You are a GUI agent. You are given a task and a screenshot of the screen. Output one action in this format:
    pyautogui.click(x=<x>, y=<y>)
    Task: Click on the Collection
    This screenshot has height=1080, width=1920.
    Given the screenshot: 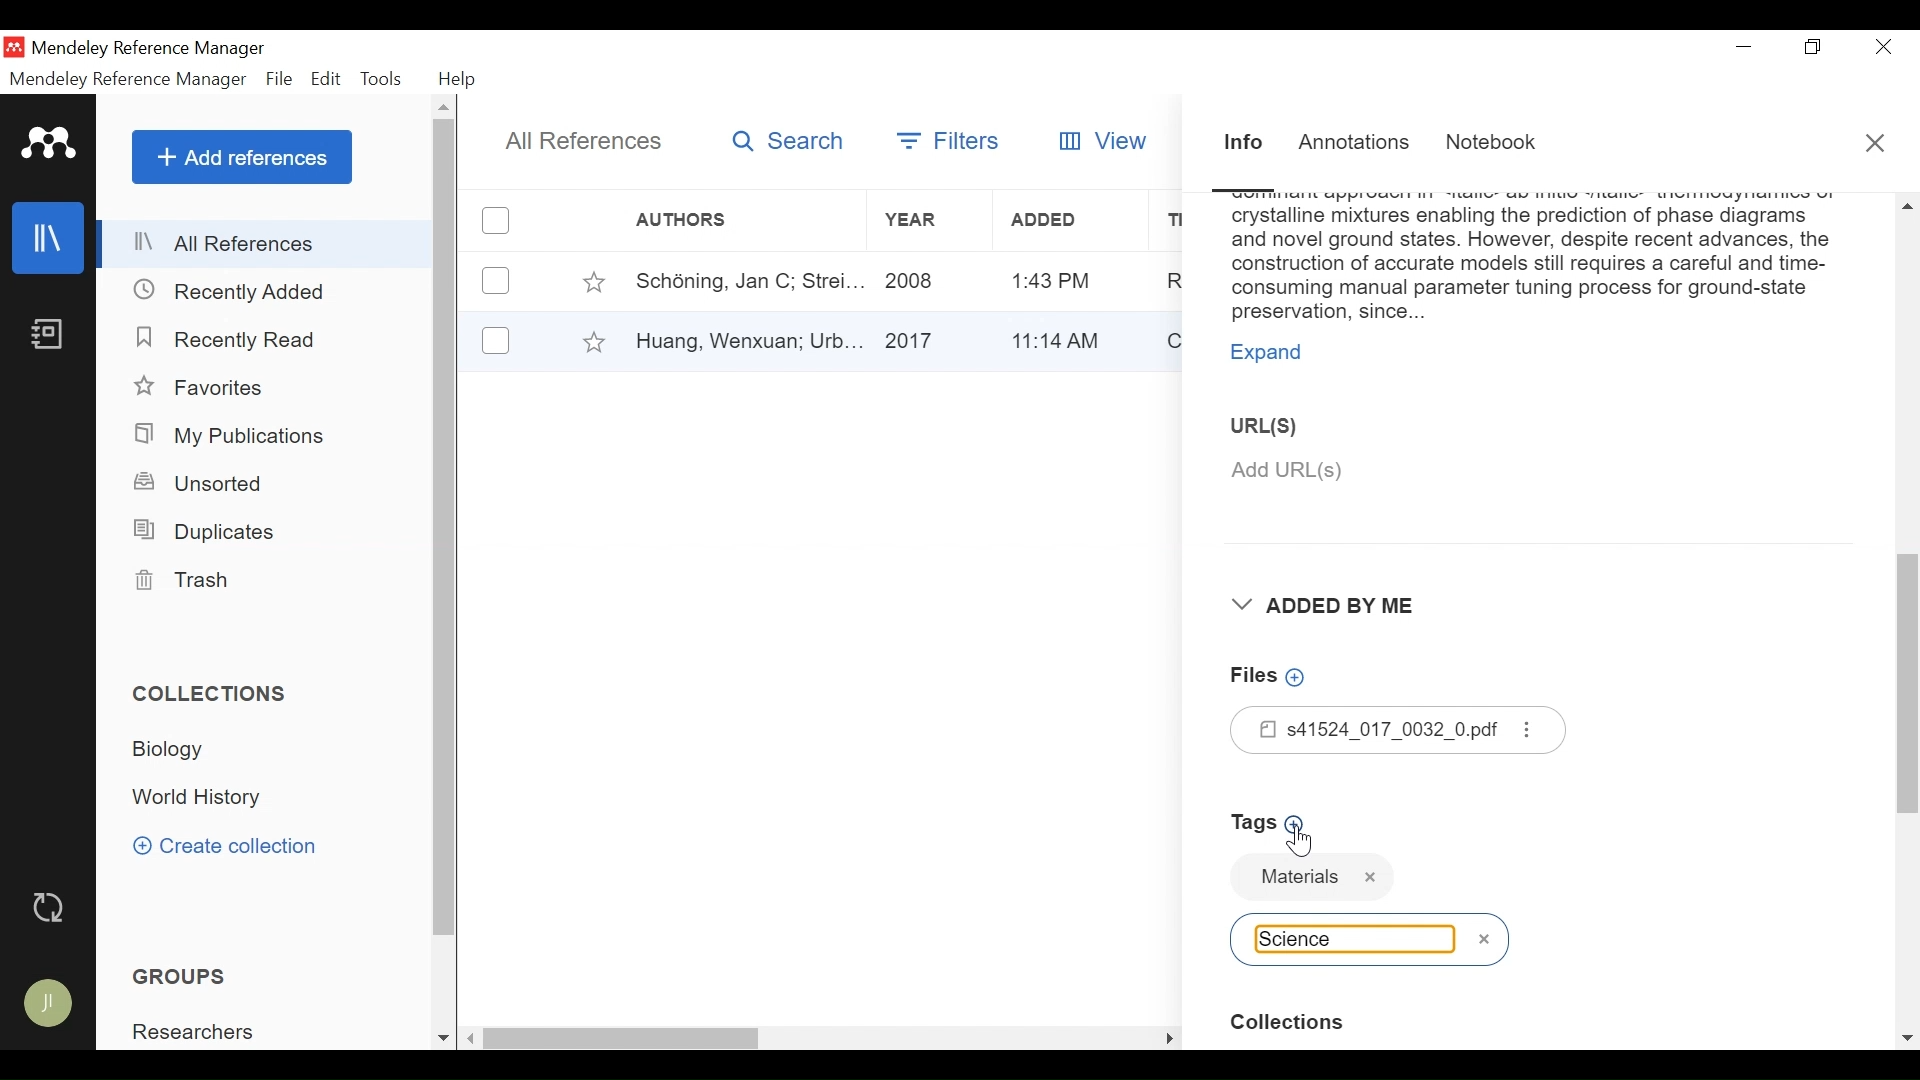 What is the action you would take?
    pyautogui.click(x=1295, y=1025)
    